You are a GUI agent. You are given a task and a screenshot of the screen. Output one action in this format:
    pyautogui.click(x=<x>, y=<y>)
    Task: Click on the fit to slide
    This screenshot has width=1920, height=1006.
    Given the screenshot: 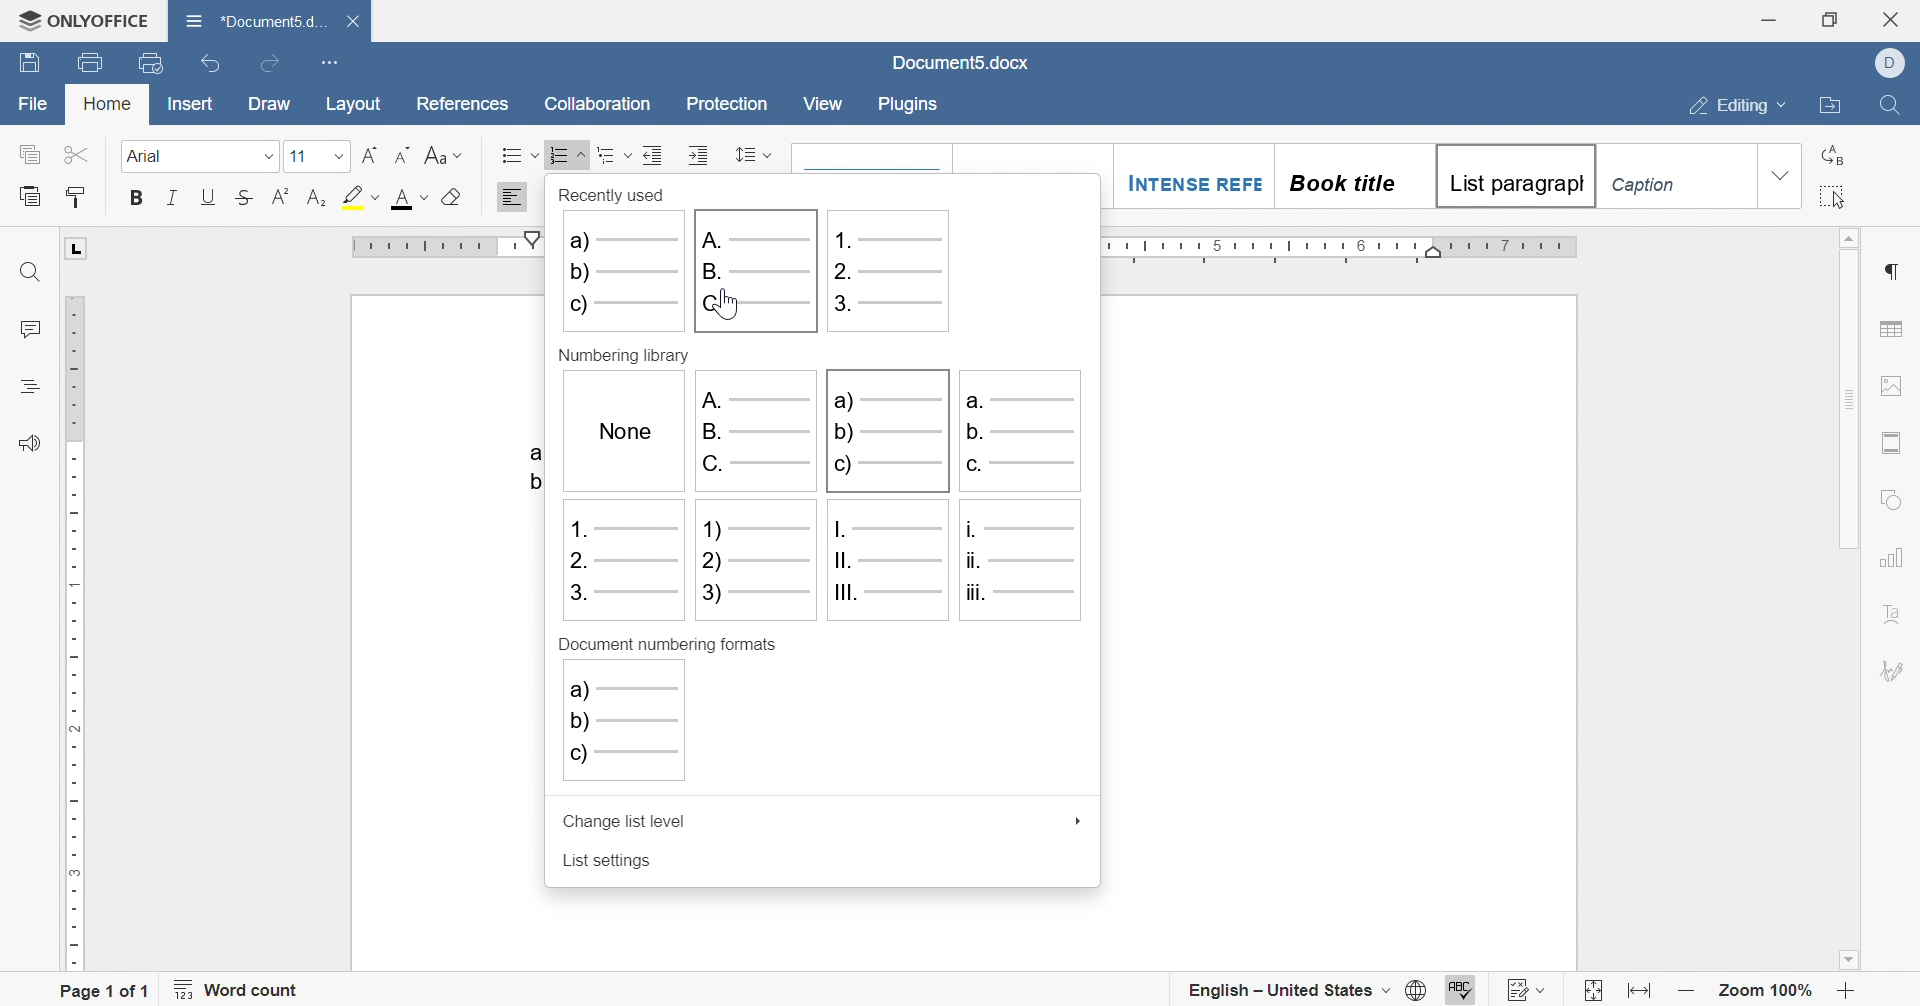 What is the action you would take?
    pyautogui.click(x=1593, y=992)
    